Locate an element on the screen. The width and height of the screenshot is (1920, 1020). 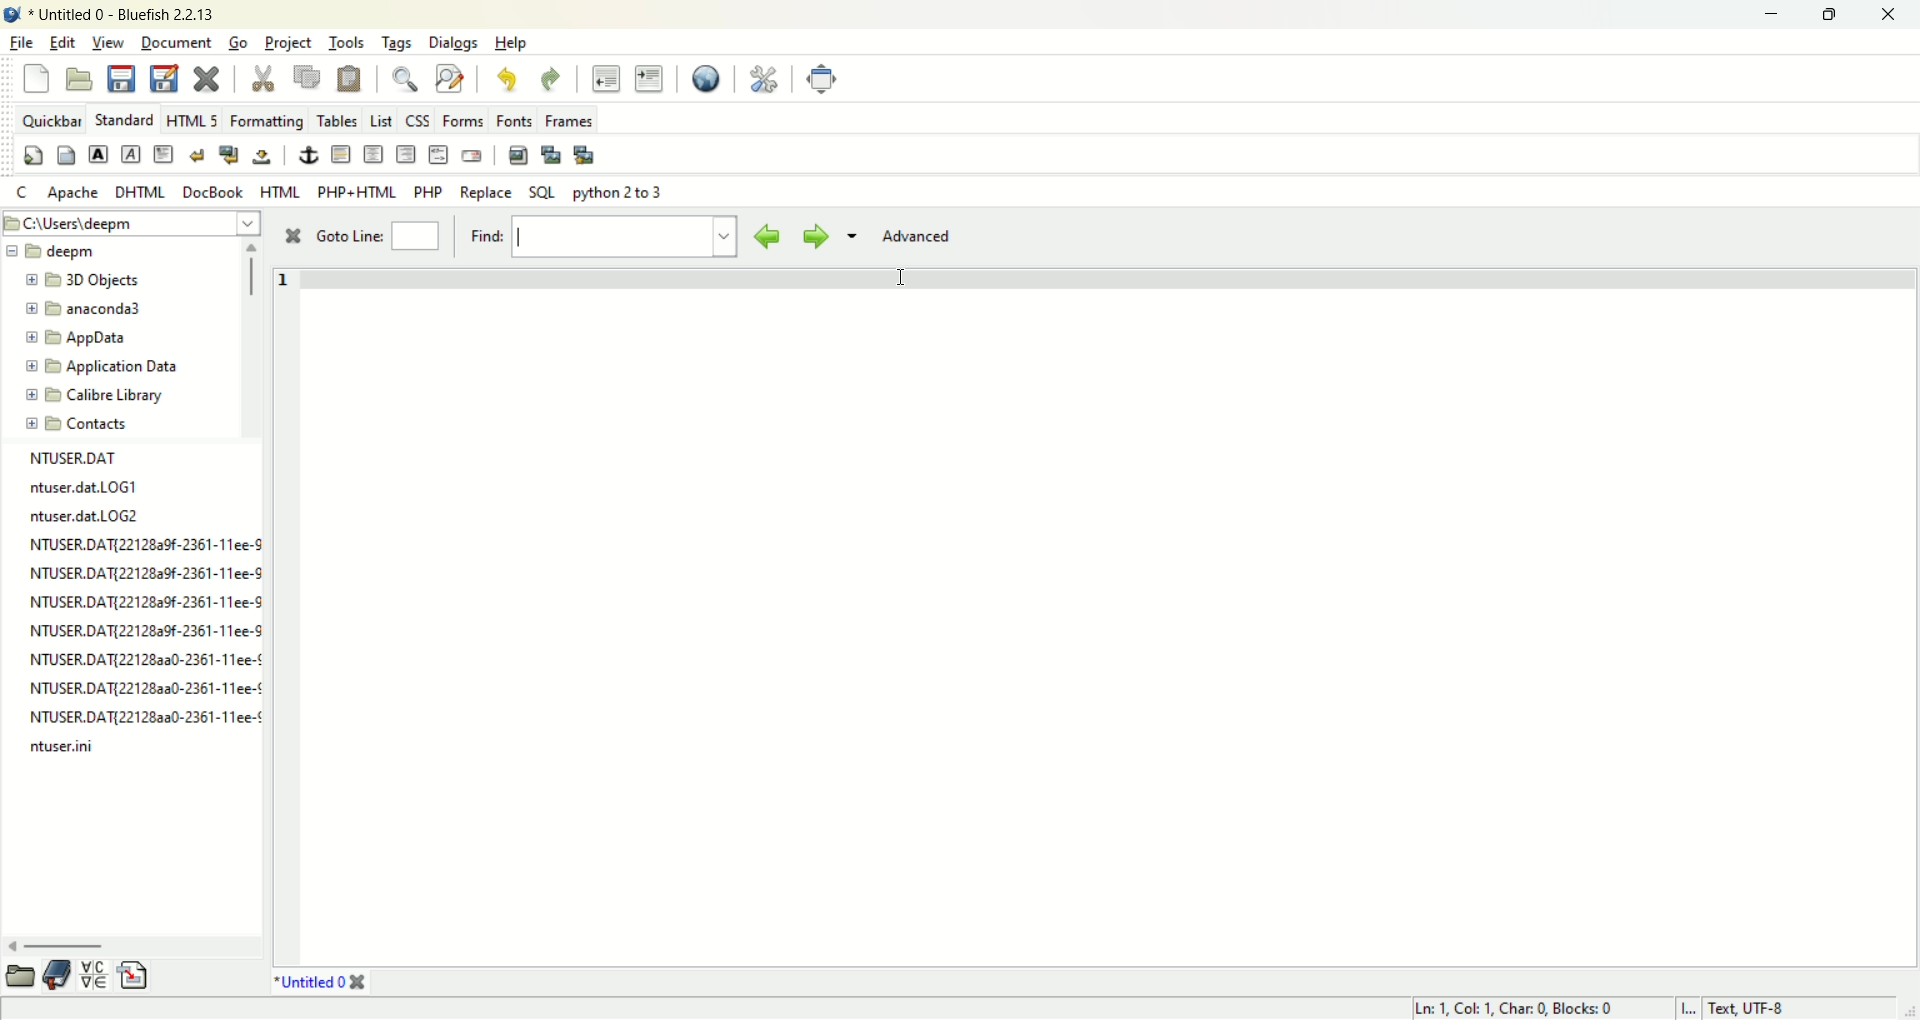
more options is located at coordinates (851, 239).